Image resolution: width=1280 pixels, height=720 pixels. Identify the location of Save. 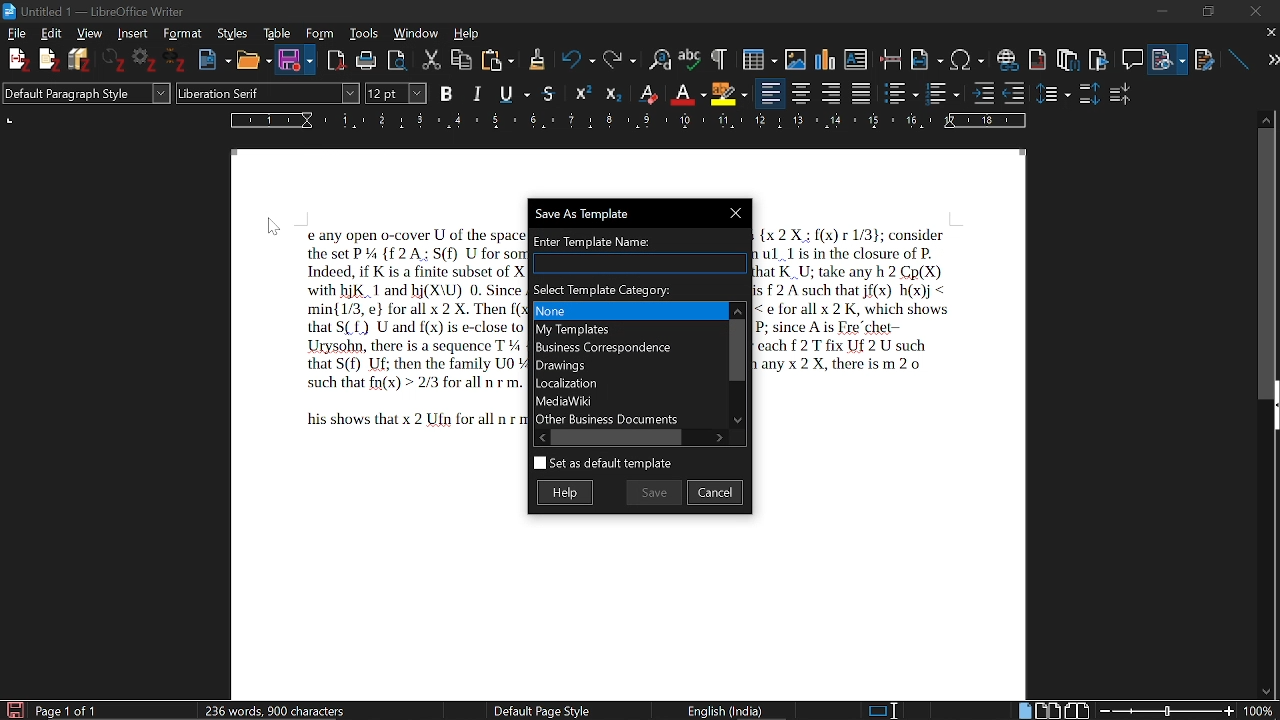
(654, 491).